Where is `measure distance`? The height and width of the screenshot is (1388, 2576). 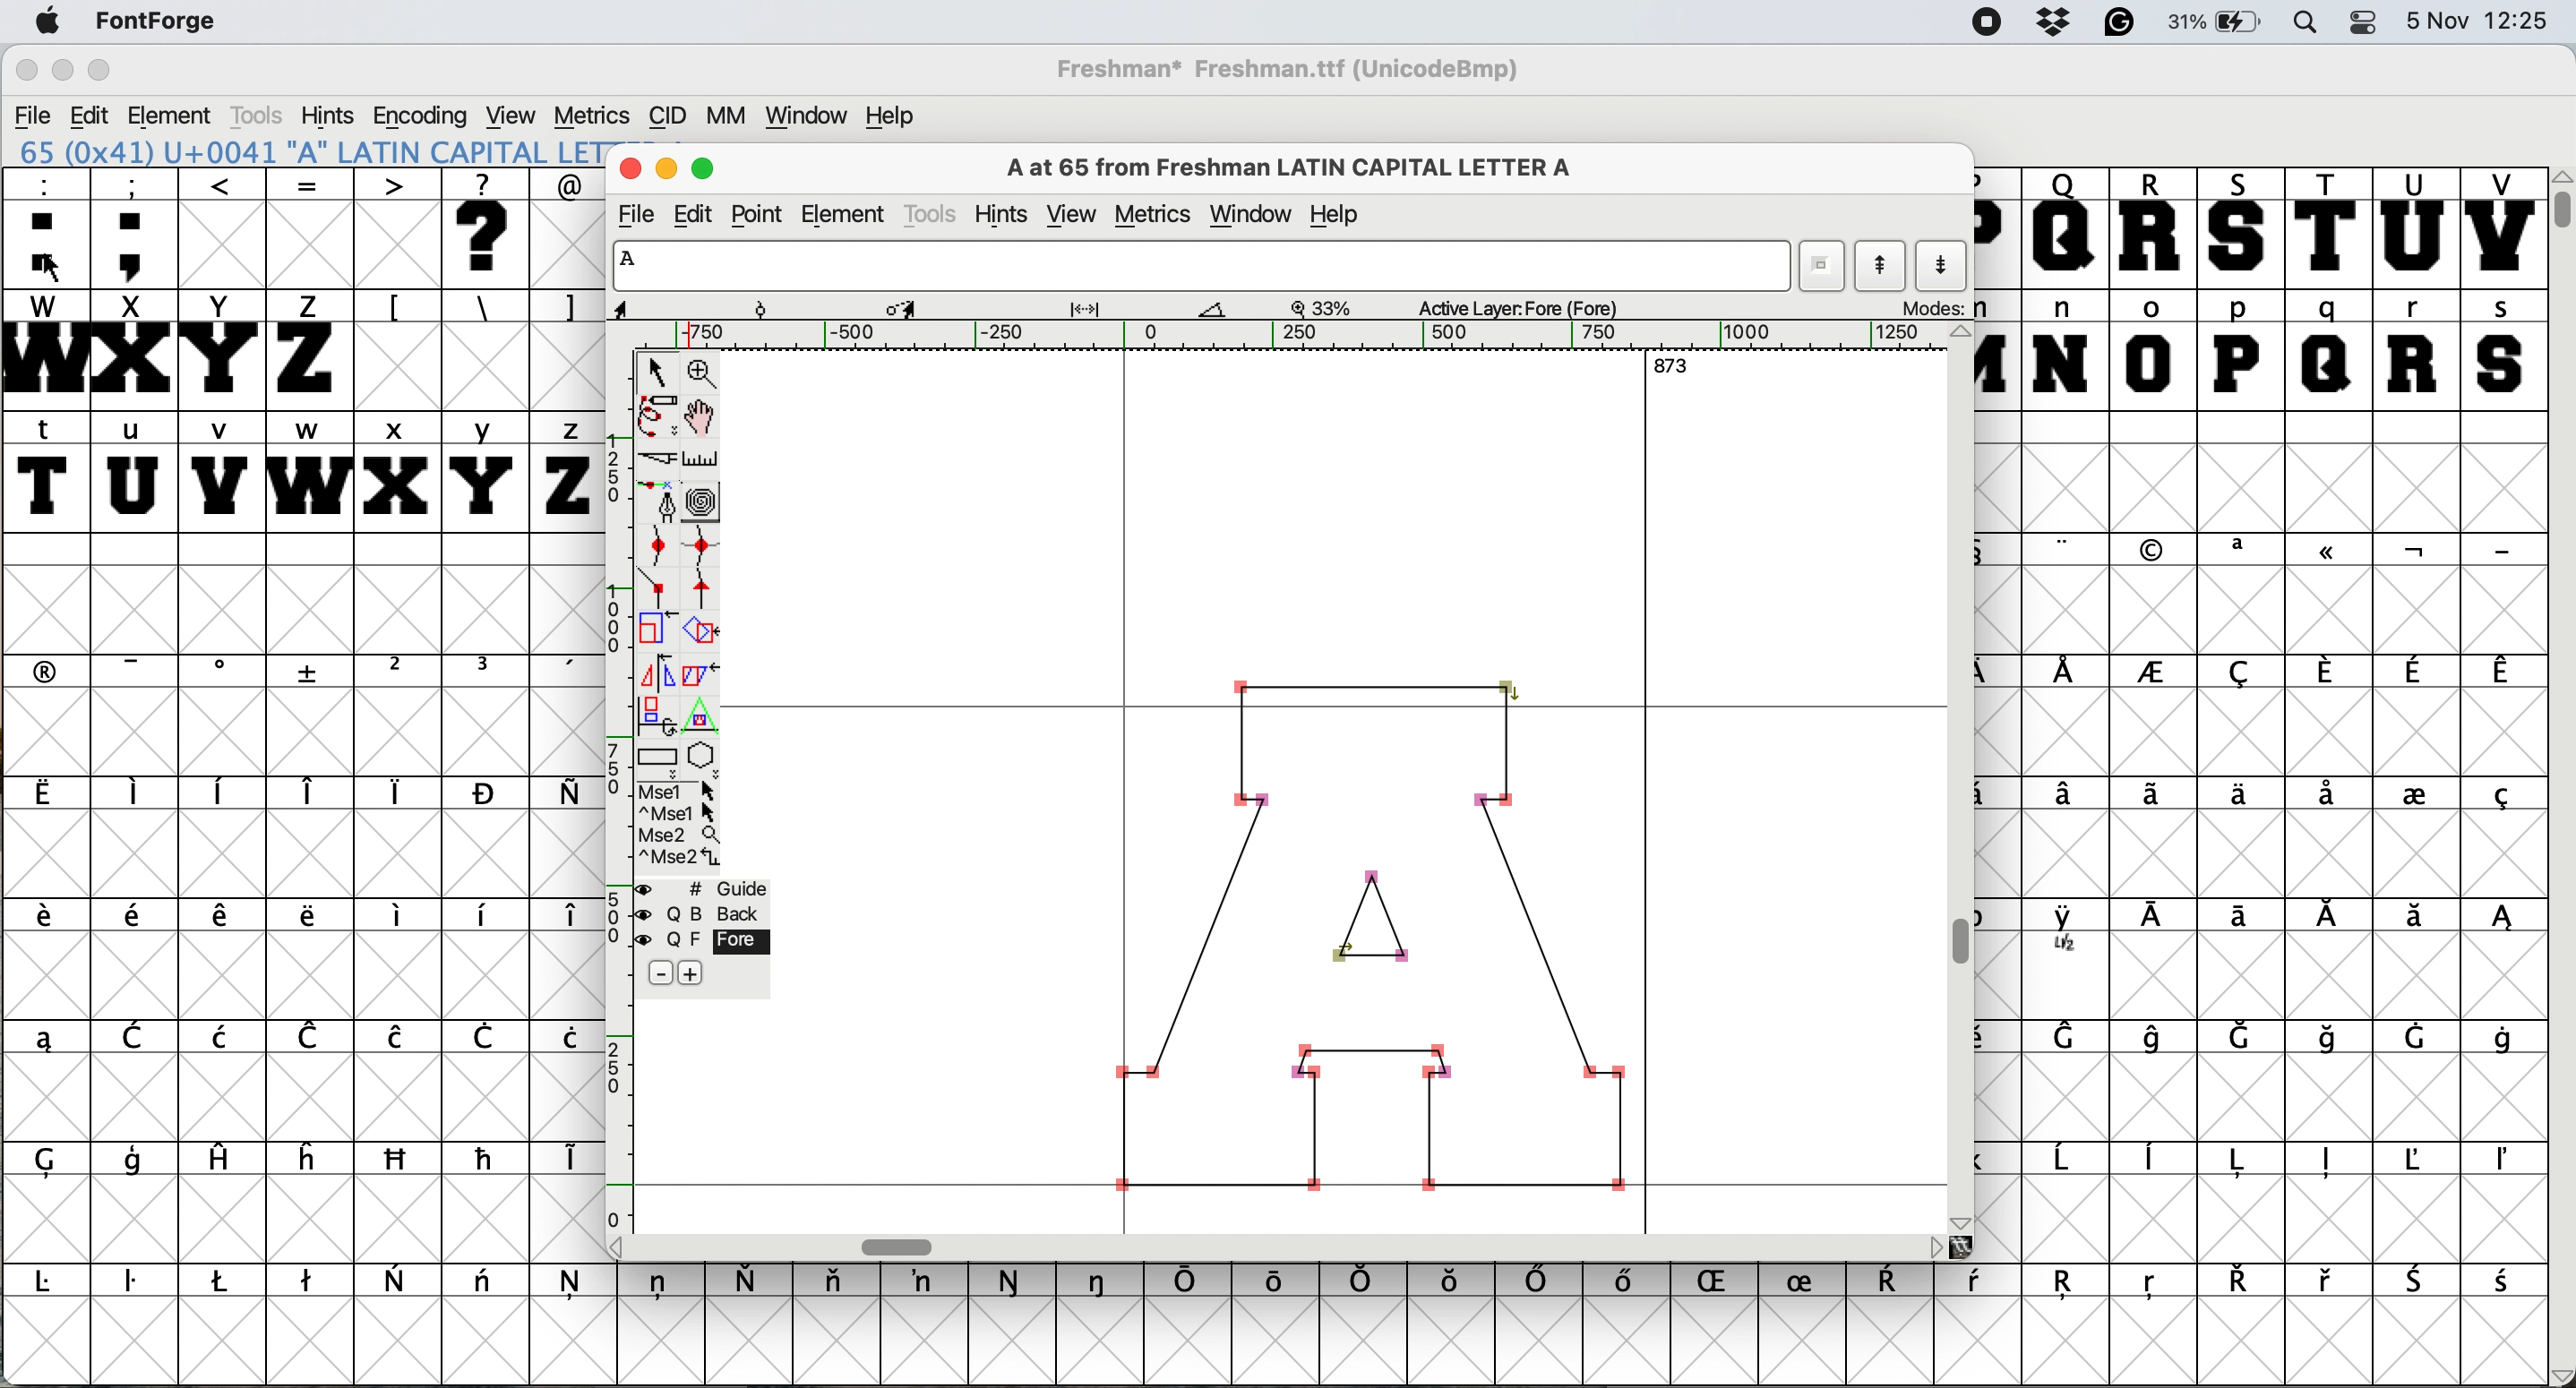
measure distance is located at coordinates (703, 458).